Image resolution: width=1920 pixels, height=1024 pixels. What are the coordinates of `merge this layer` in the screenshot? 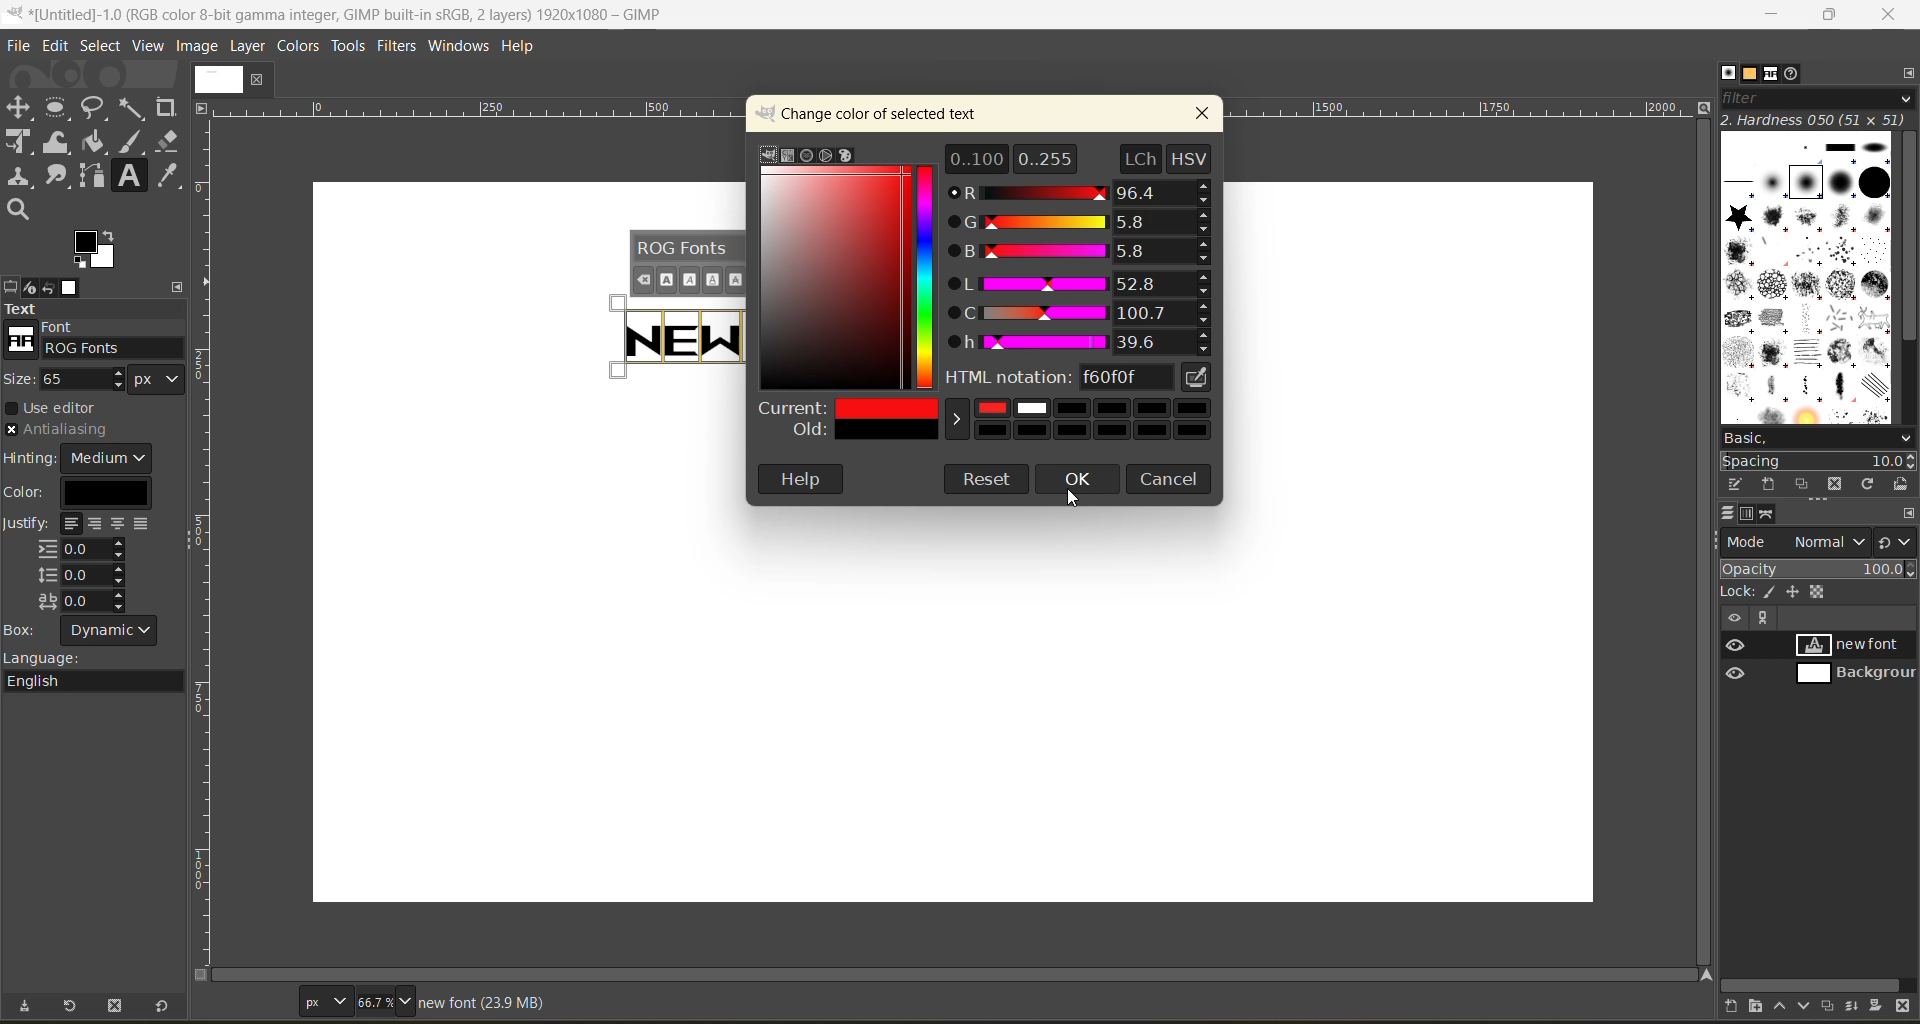 It's located at (1859, 1007).